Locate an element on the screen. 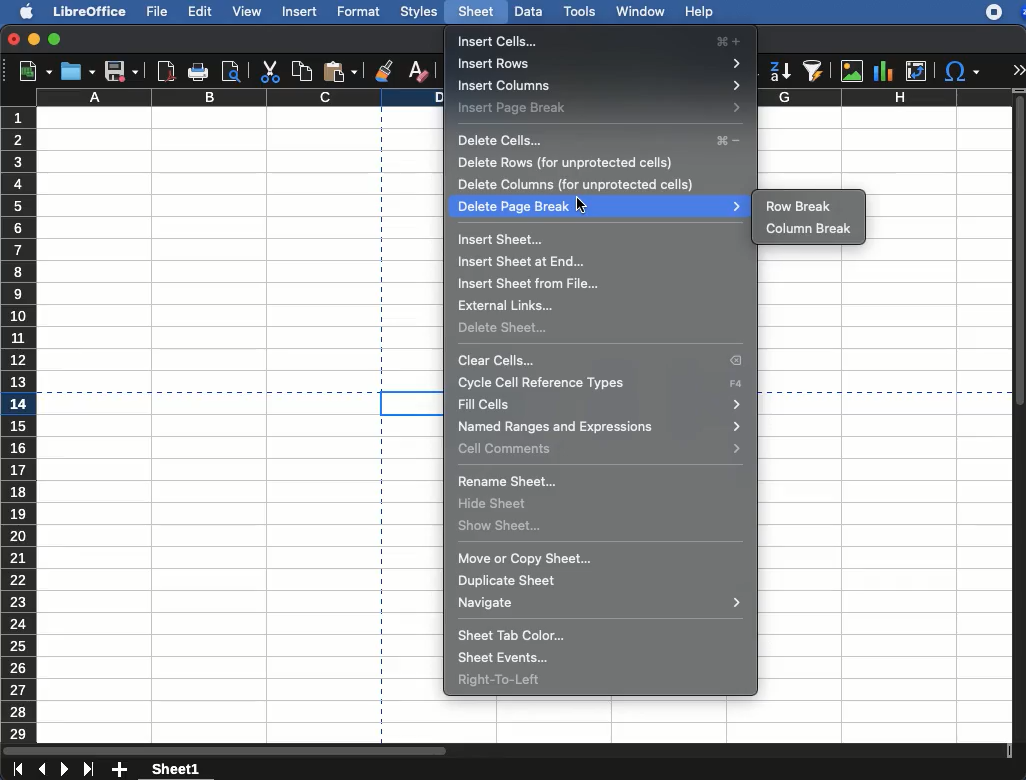 This screenshot has width=1026, height=780. page break is located at coordinates (381, 585).